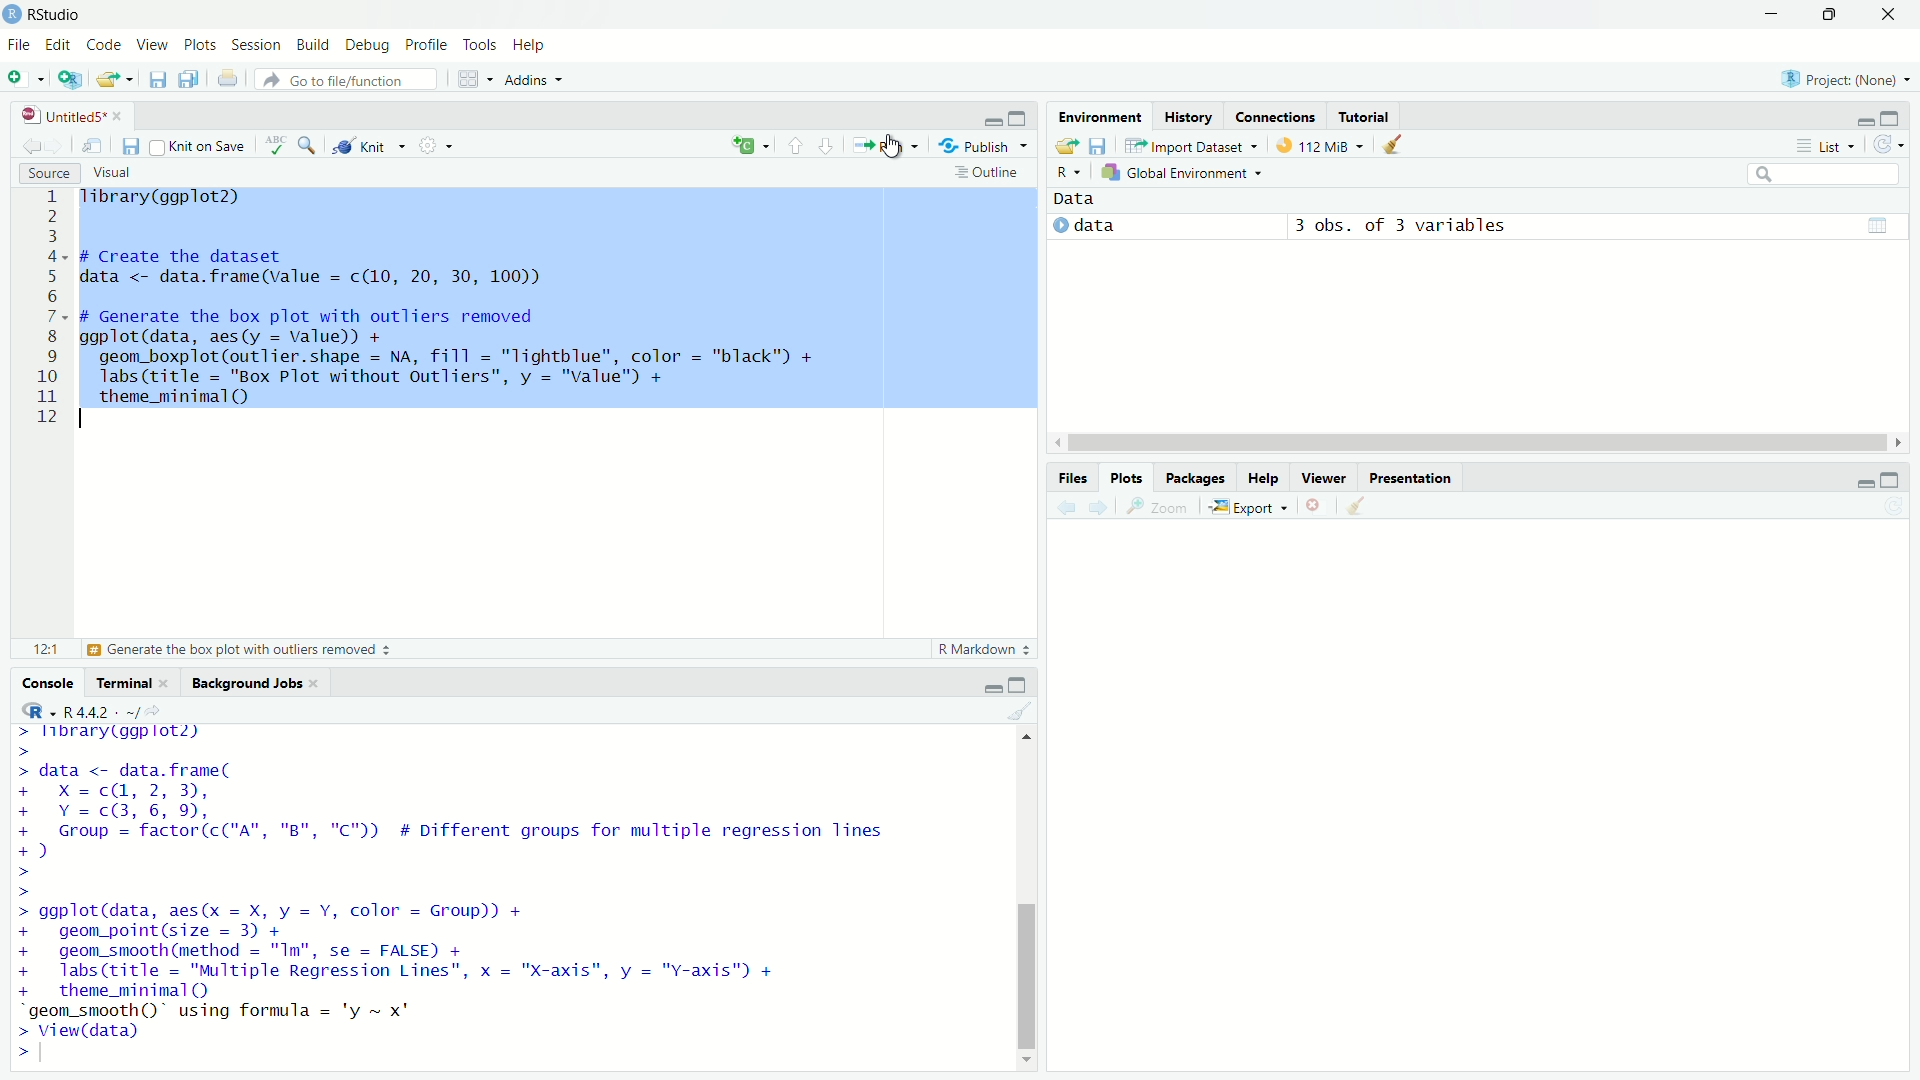  I want to click on maximise, so click(1888, 120).